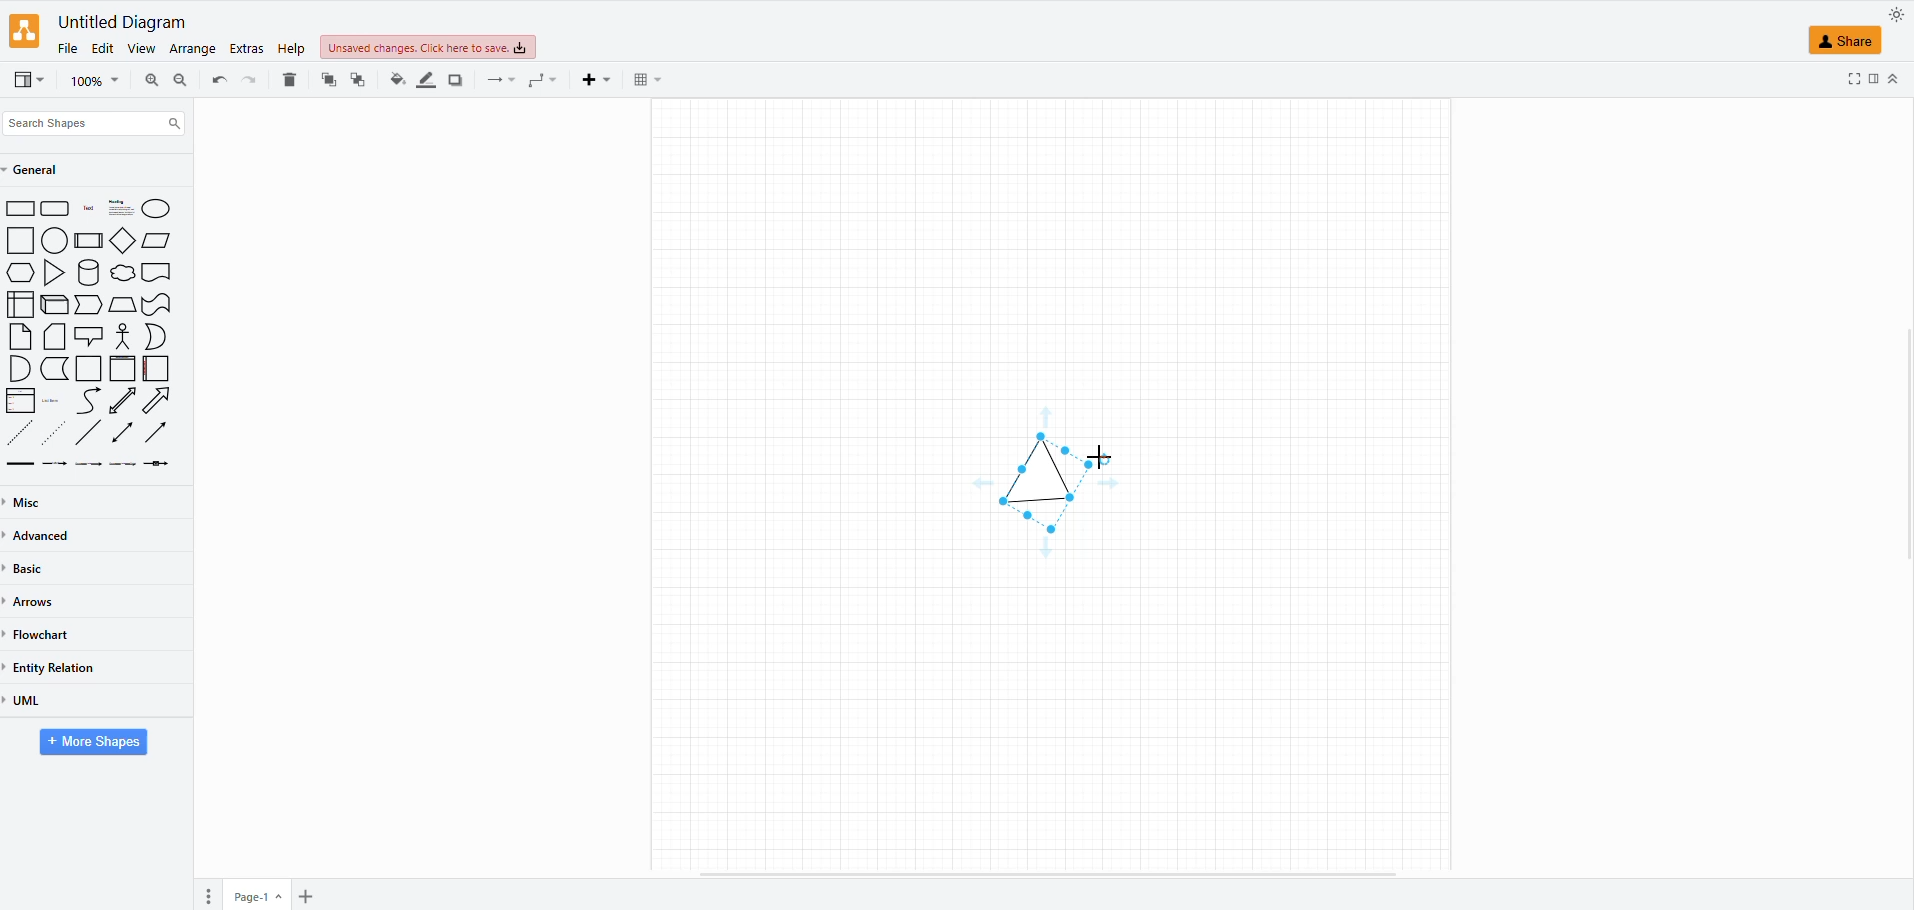  I want to click on flowchart, so click(48, 630).